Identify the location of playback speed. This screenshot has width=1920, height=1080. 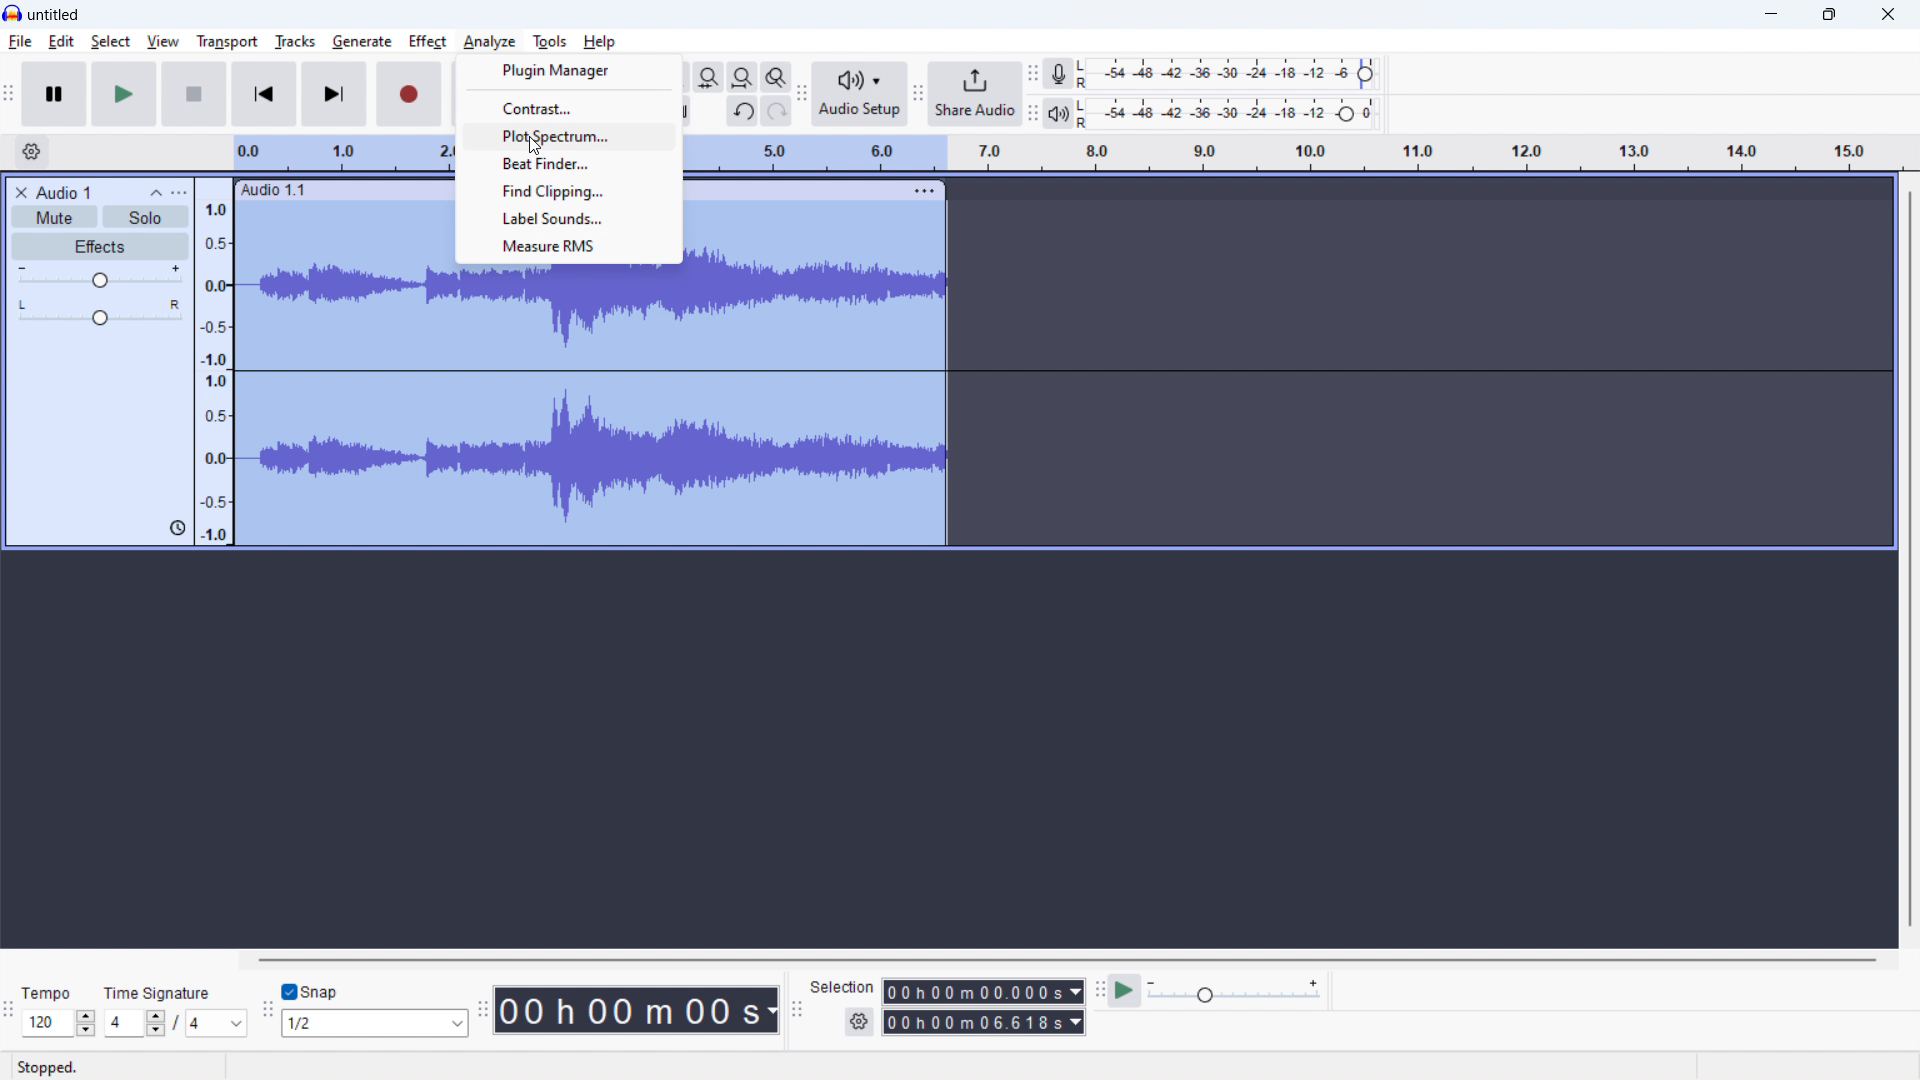
(1234, 991).